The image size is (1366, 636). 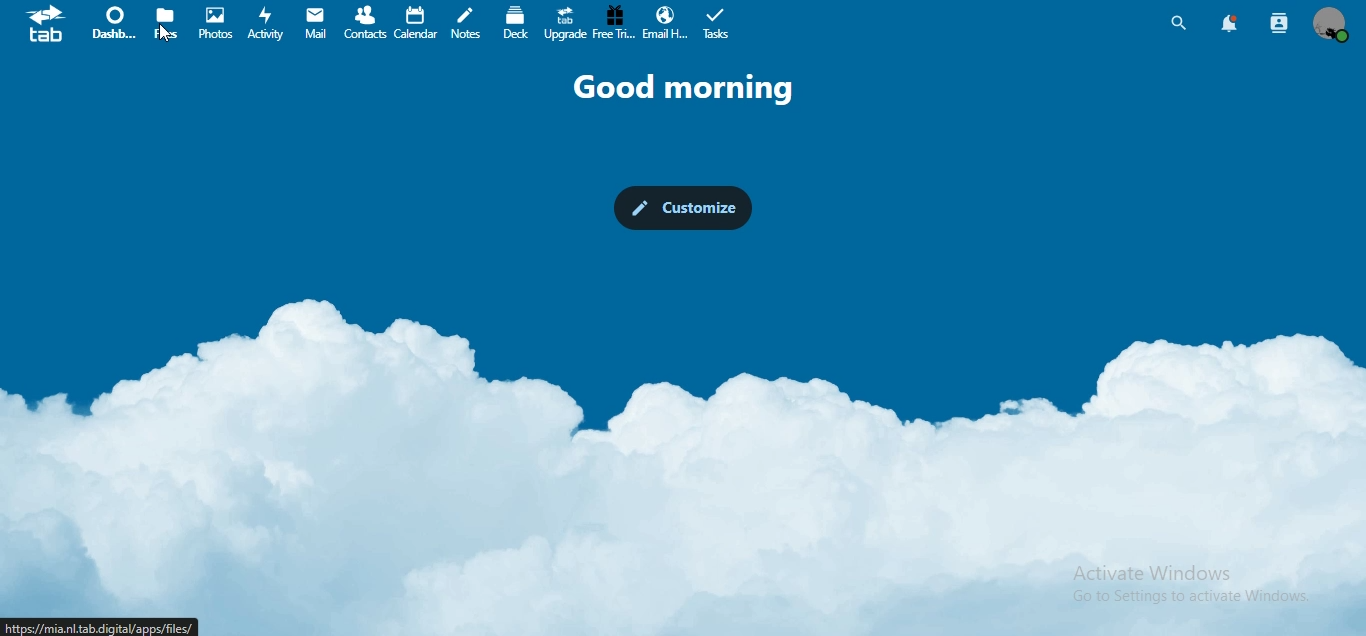 I want to click on mail, so click(x=316, y=24).